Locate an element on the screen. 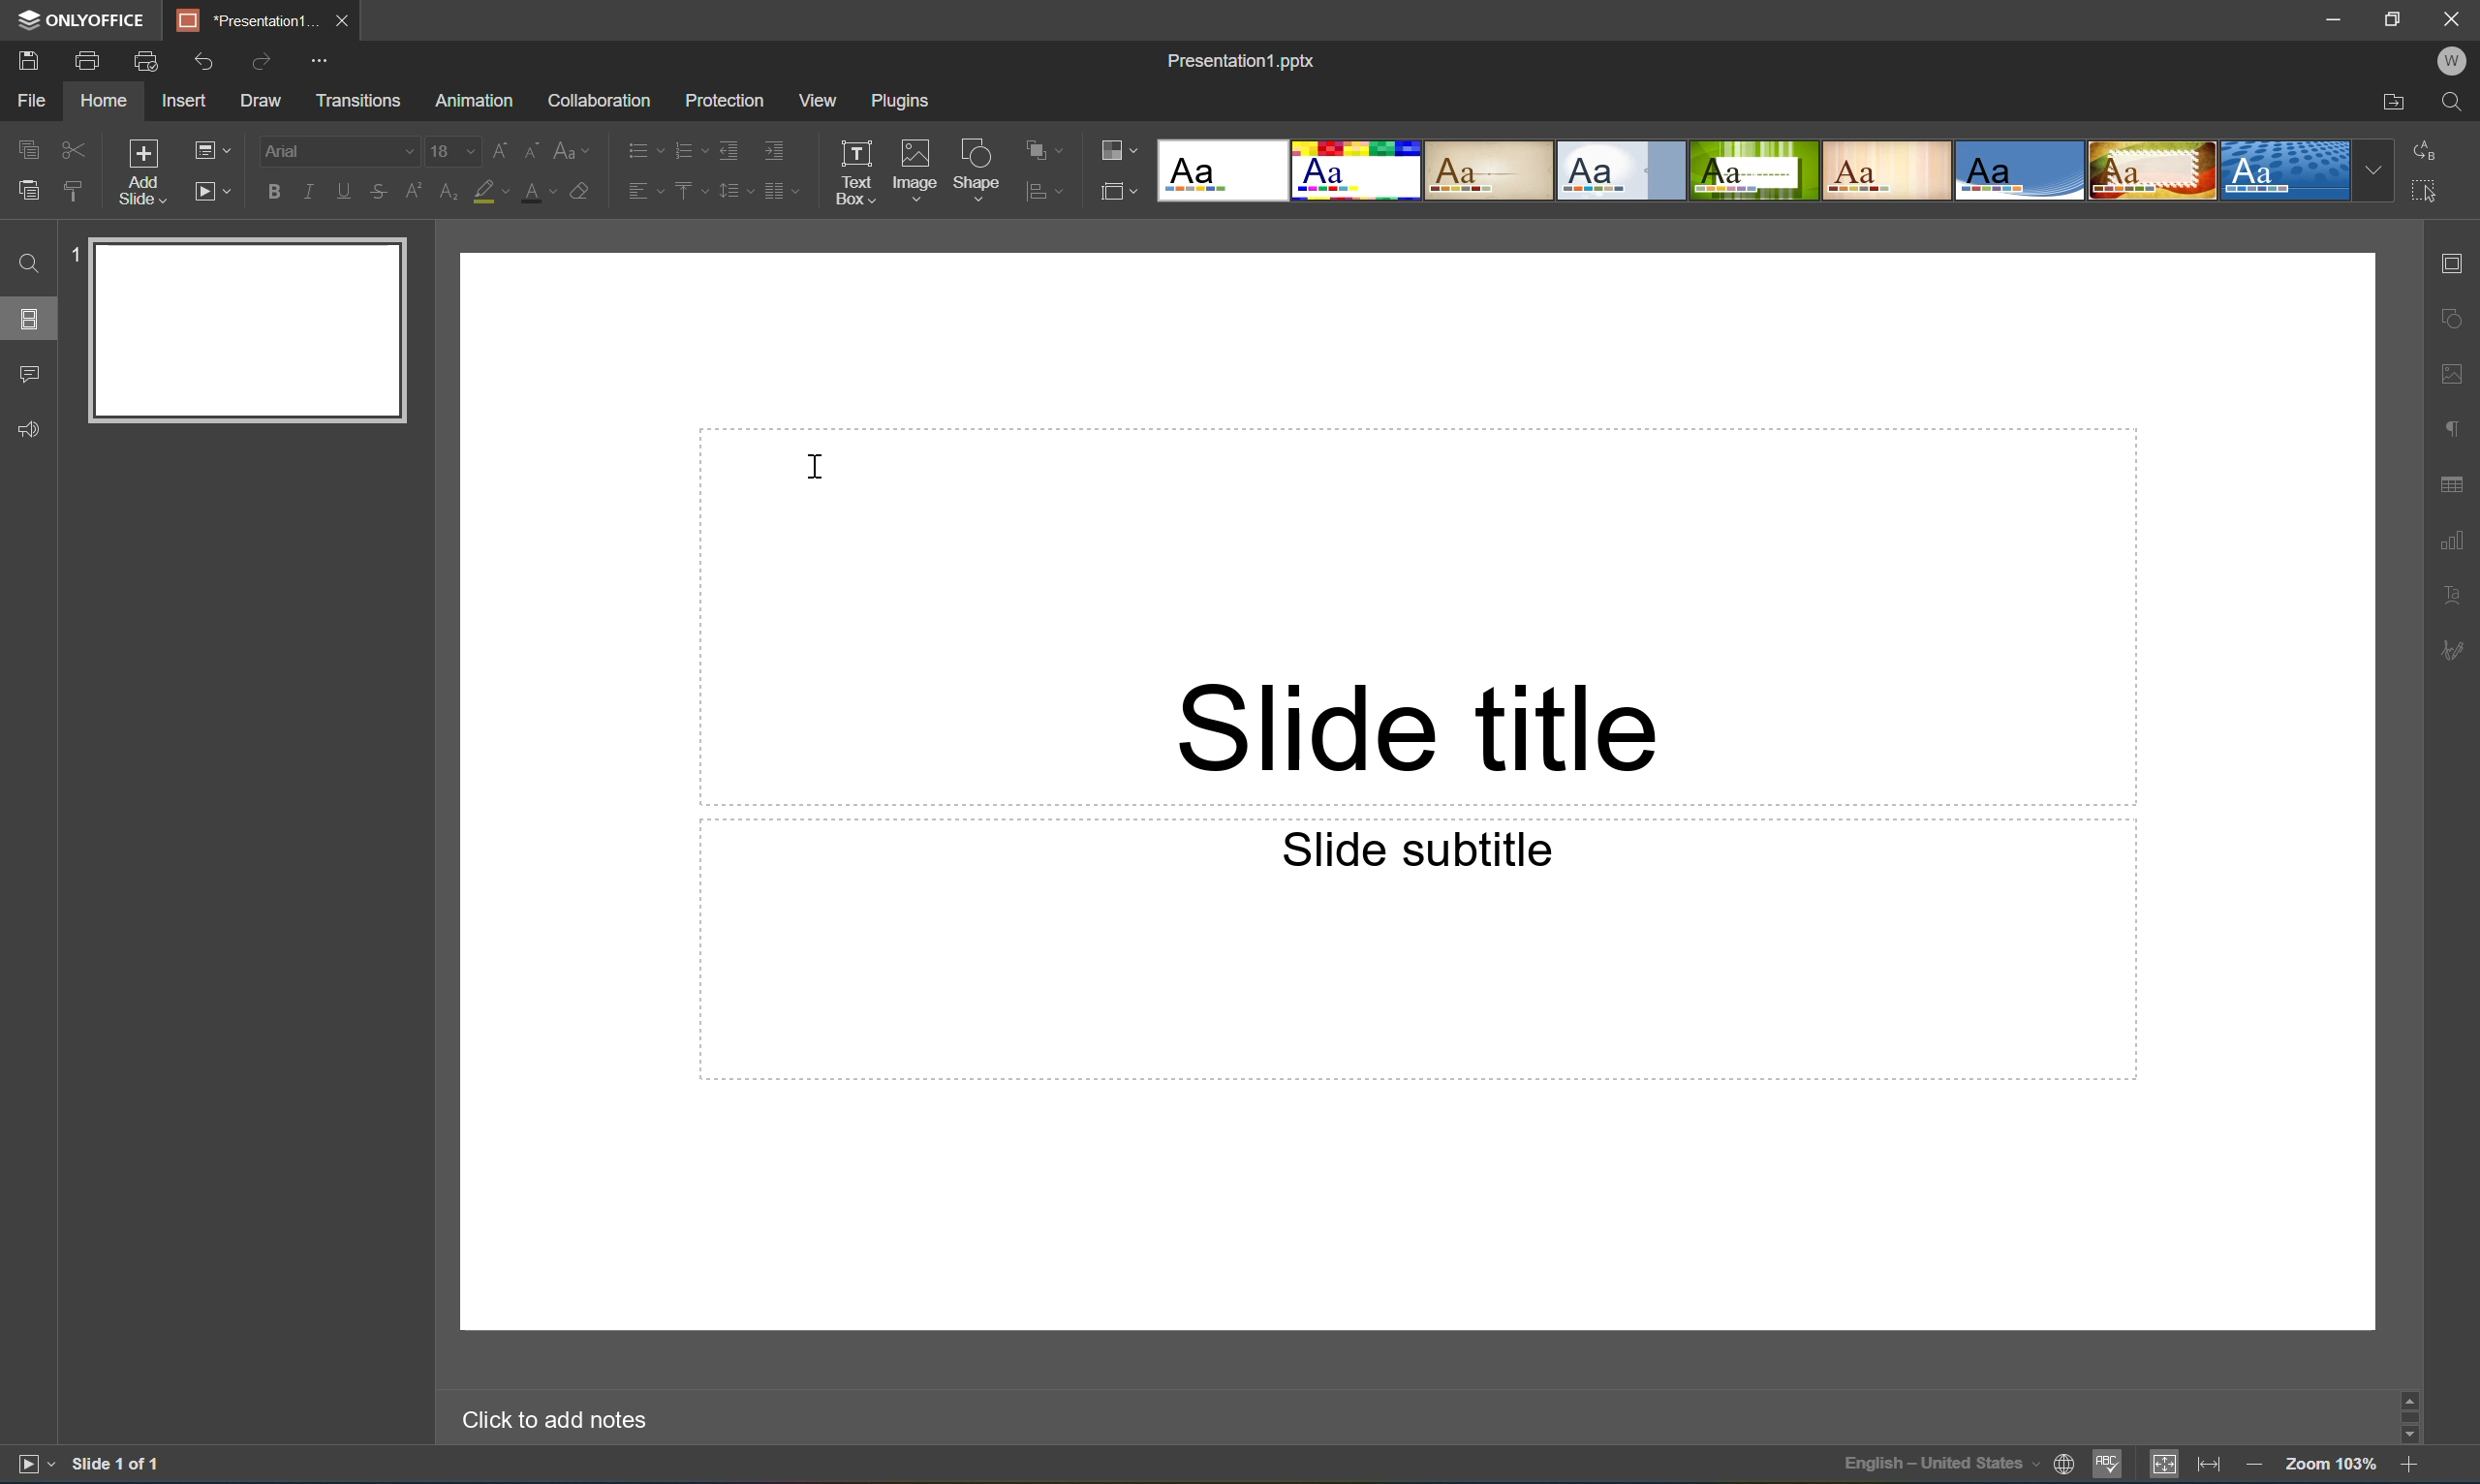 This screenshot has width=2480, height=1484. Zoom in is located at coordinates (2409, 1469).